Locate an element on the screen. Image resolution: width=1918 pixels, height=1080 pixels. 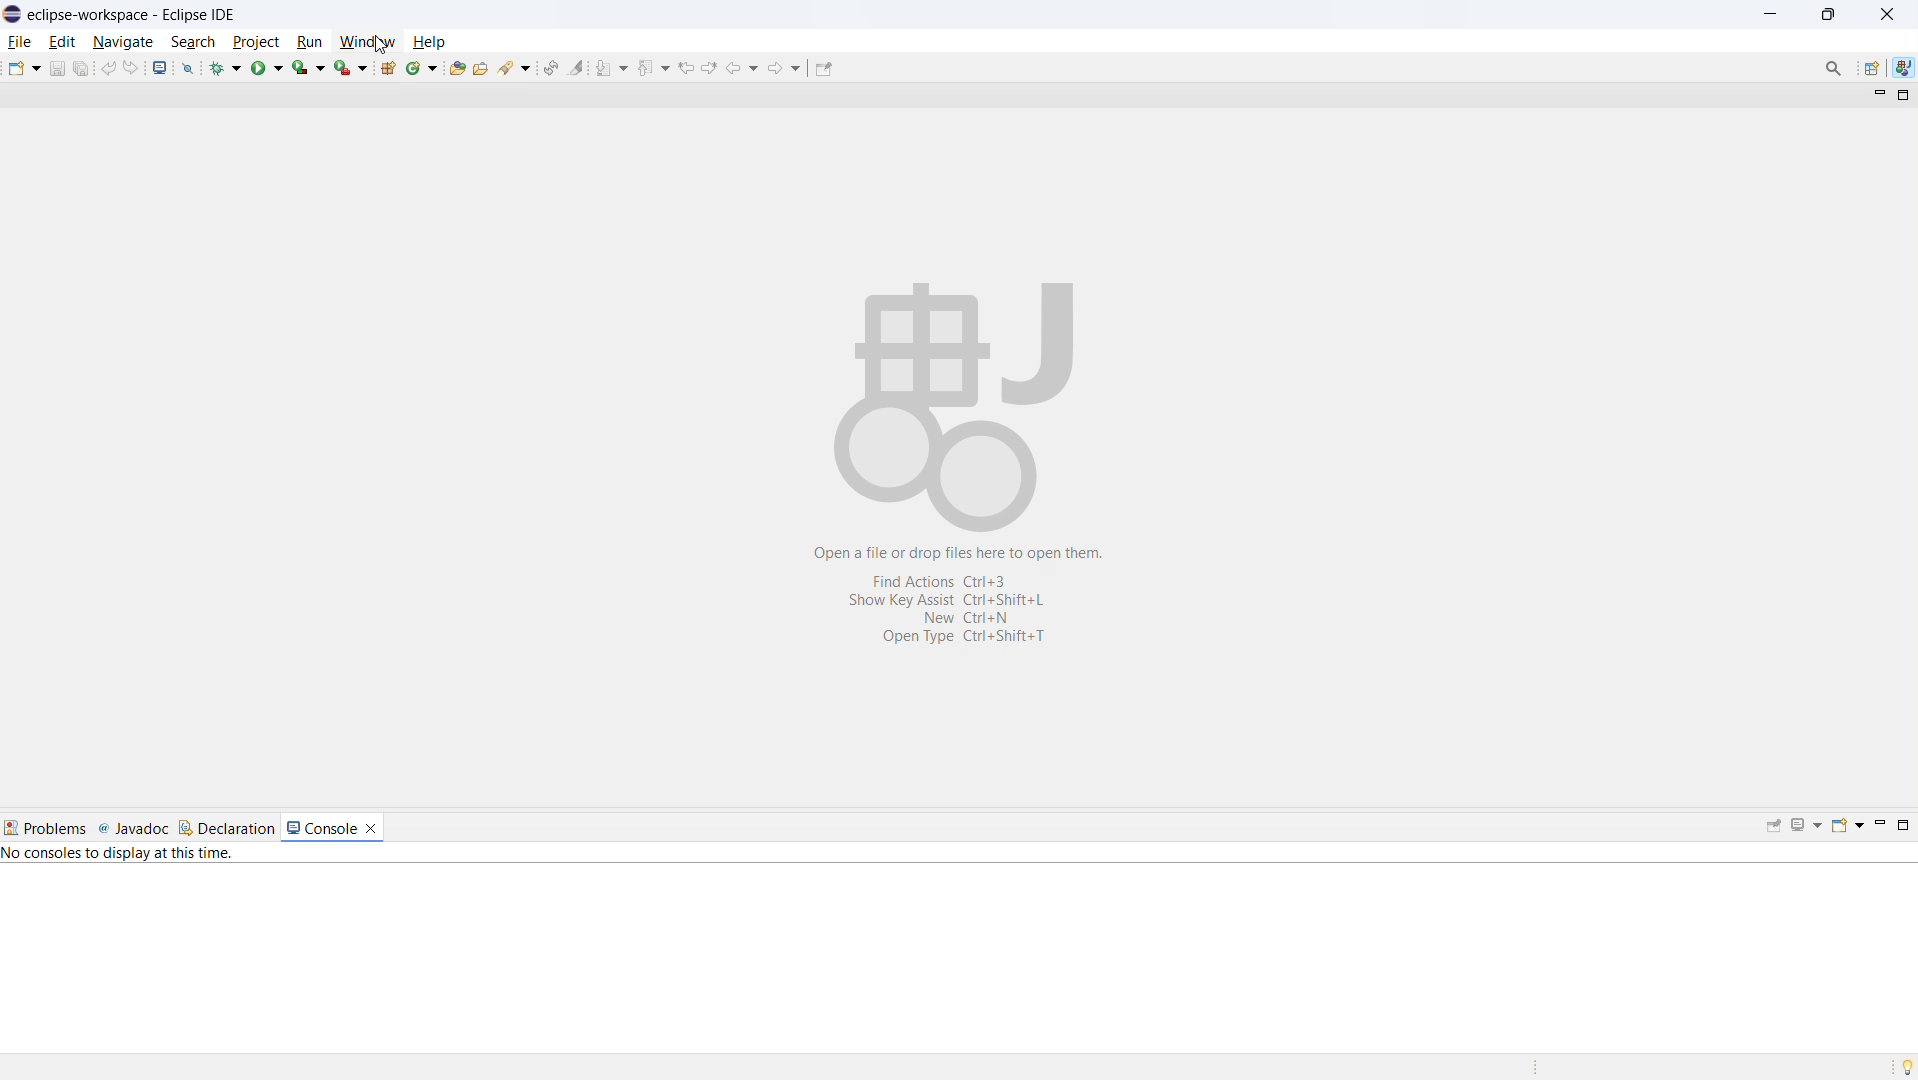
toggle ant editor auto reconcile is located at coordinates (551, 67).